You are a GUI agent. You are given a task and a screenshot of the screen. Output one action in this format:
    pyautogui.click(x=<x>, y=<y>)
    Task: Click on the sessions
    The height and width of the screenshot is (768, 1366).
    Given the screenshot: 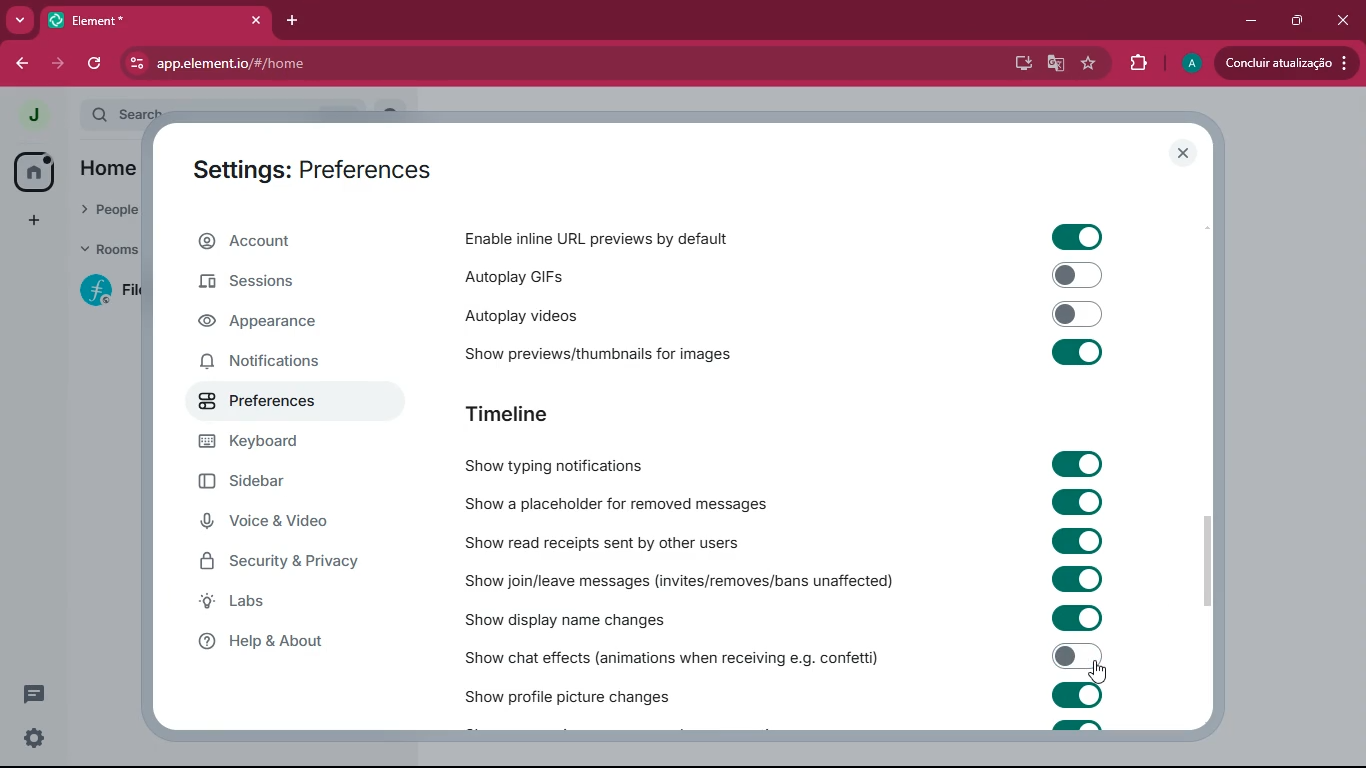 What is the action you would take?
    pyautogui.click(x=273, y=287)
    